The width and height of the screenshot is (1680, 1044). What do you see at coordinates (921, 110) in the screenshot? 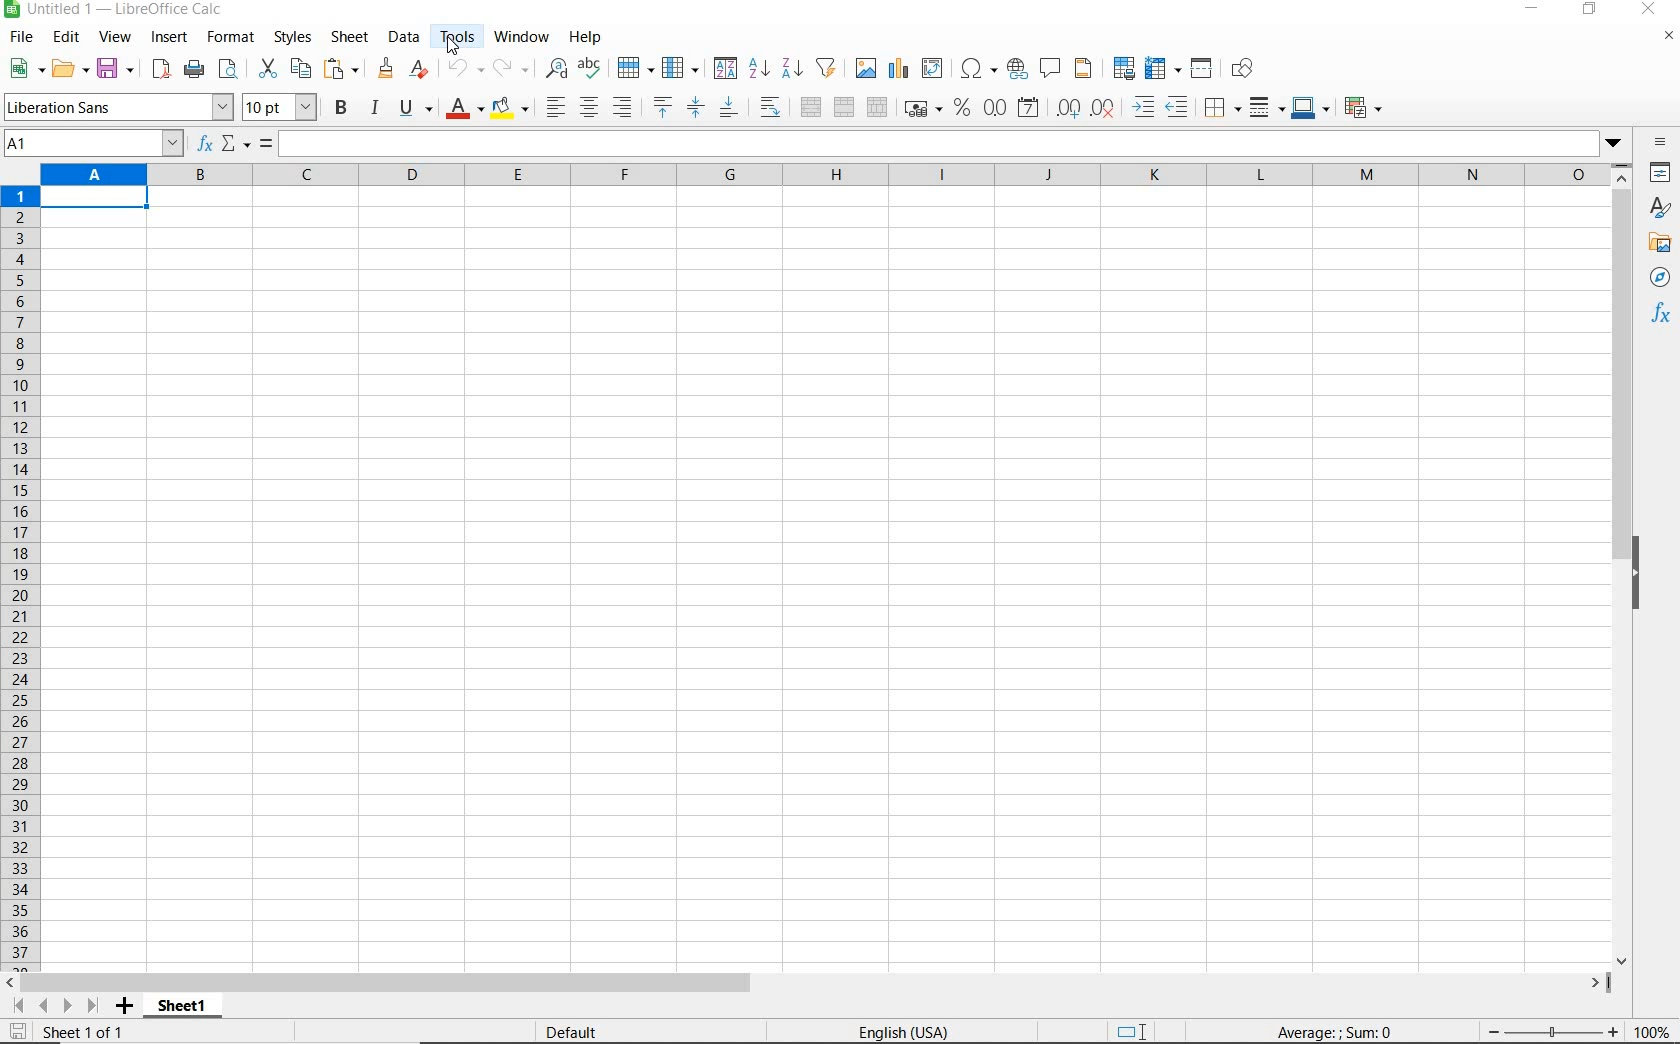
I see `format as currency` at bounding box center [921, 110].